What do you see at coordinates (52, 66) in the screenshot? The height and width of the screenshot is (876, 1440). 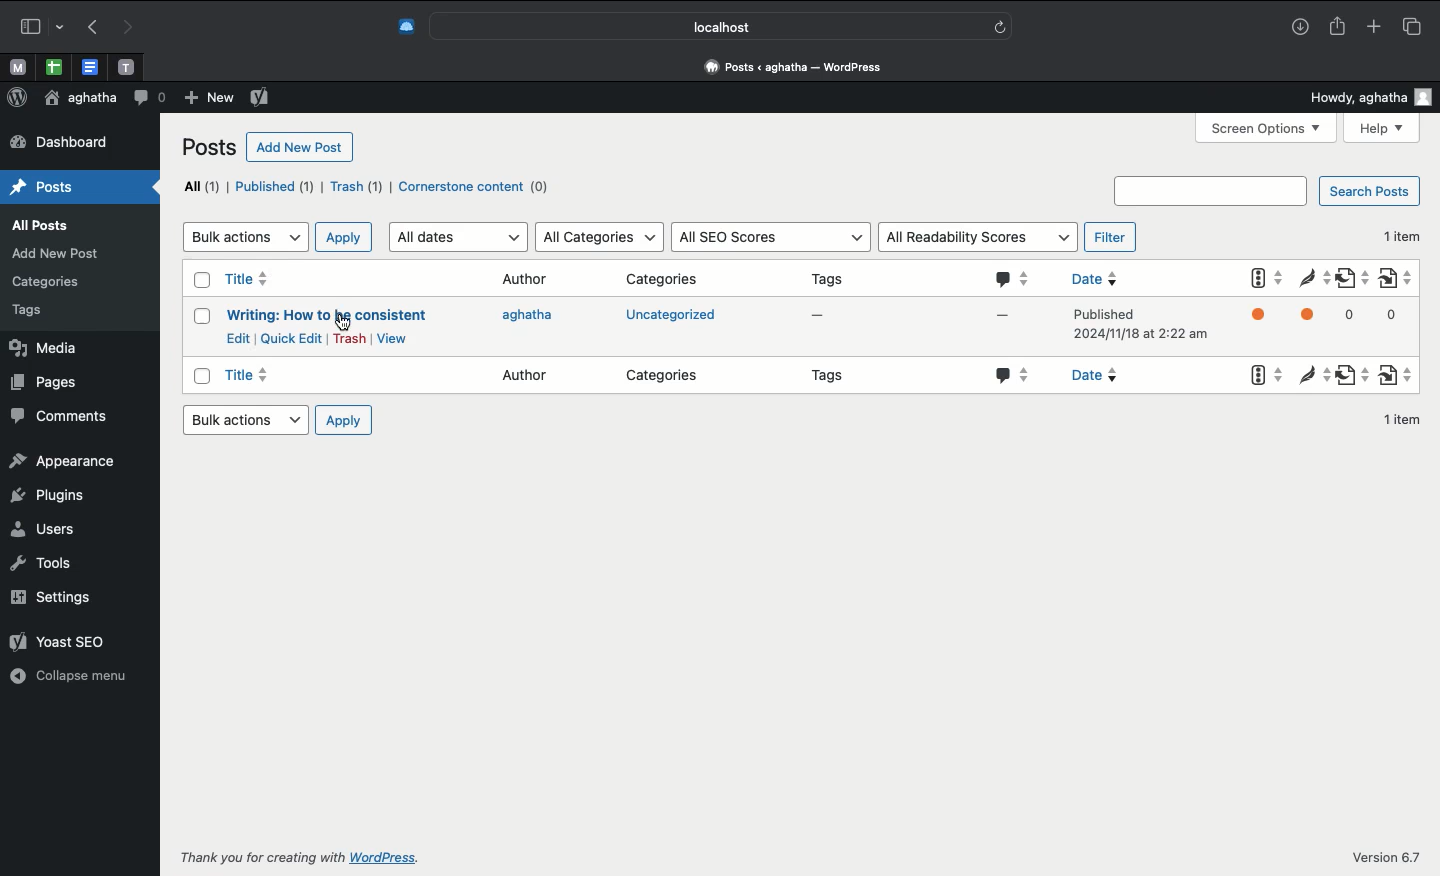 I see `Pinned tabs` at bounding box center [52, 66].